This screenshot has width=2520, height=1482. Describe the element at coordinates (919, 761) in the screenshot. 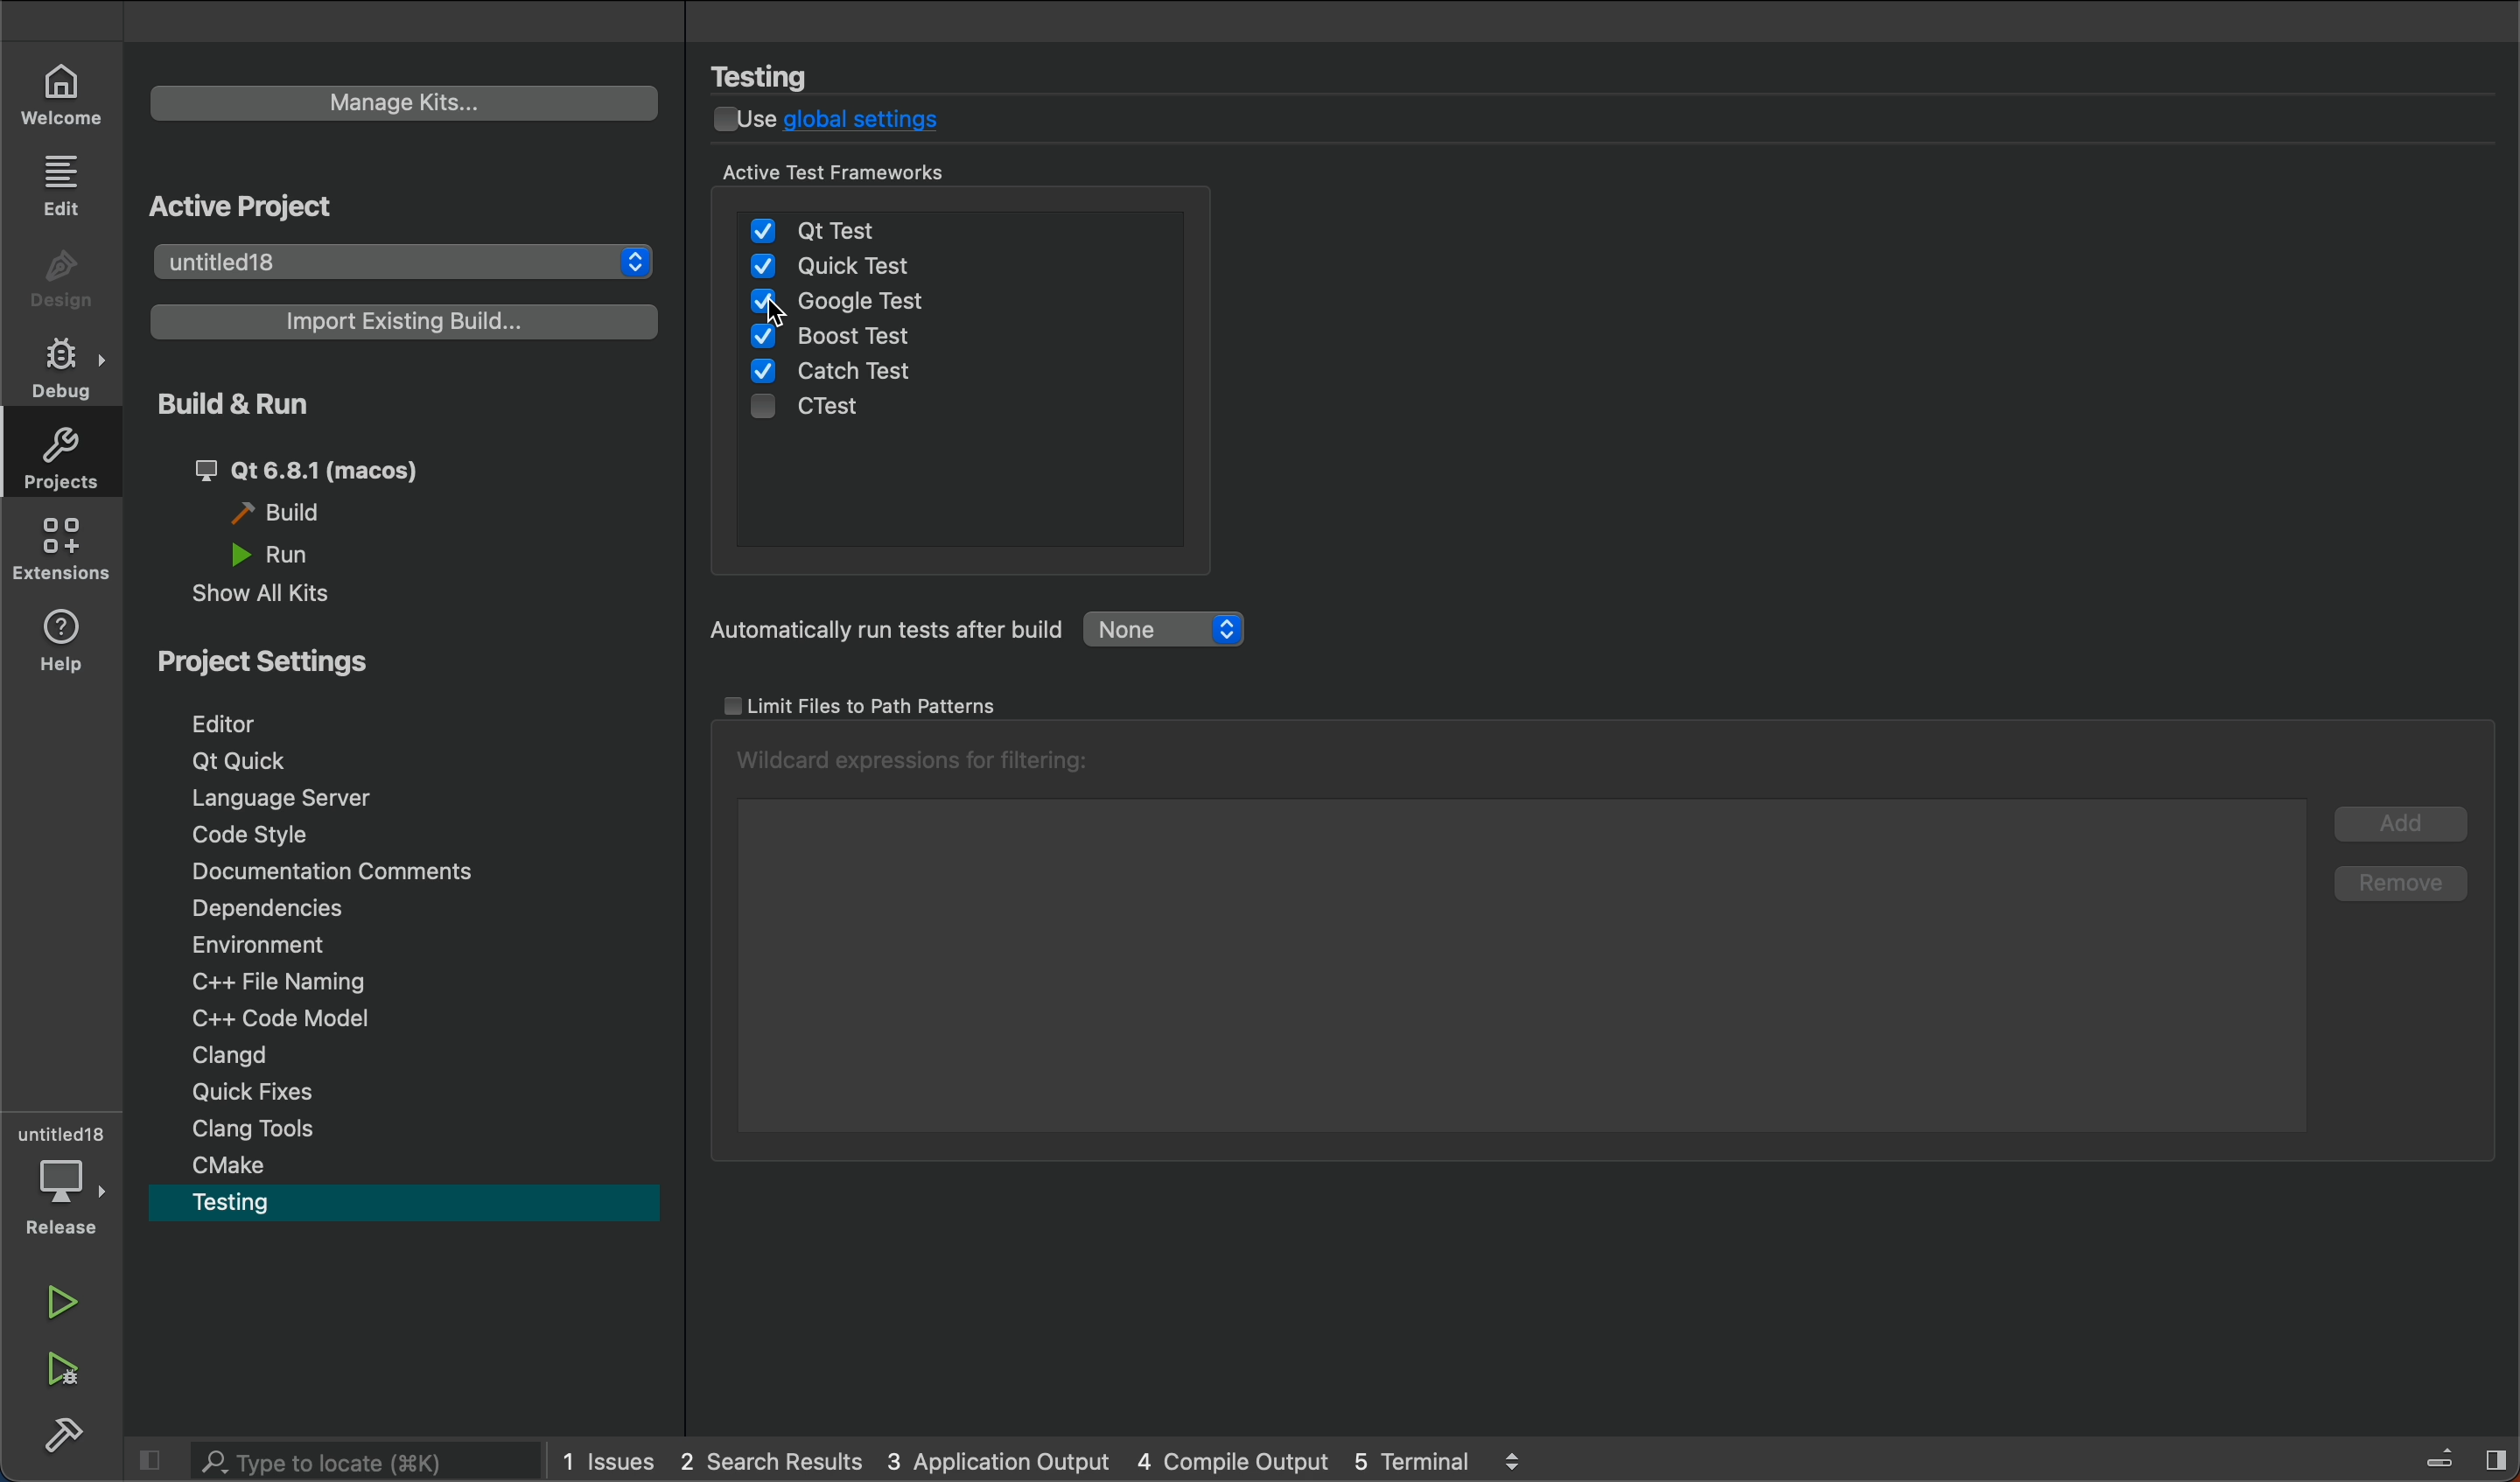

I see `wild cards` at that location.